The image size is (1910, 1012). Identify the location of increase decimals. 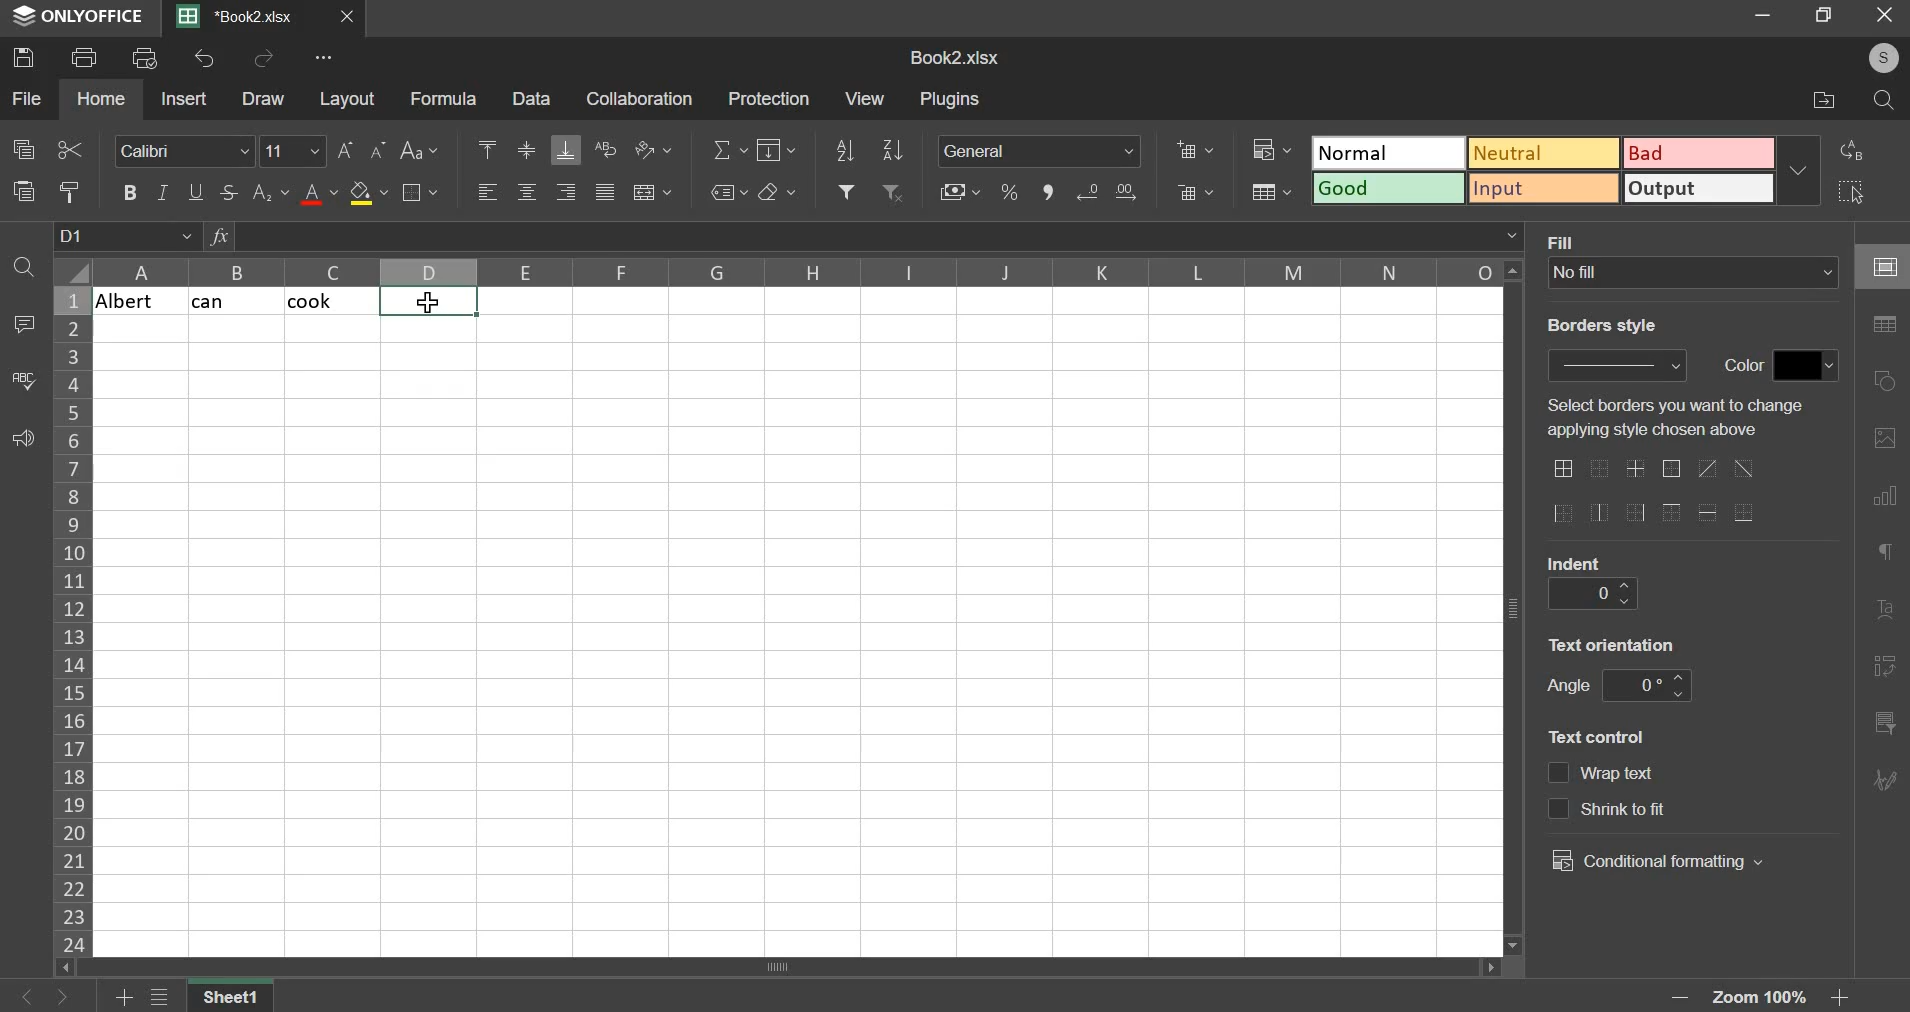
(1088, 189).